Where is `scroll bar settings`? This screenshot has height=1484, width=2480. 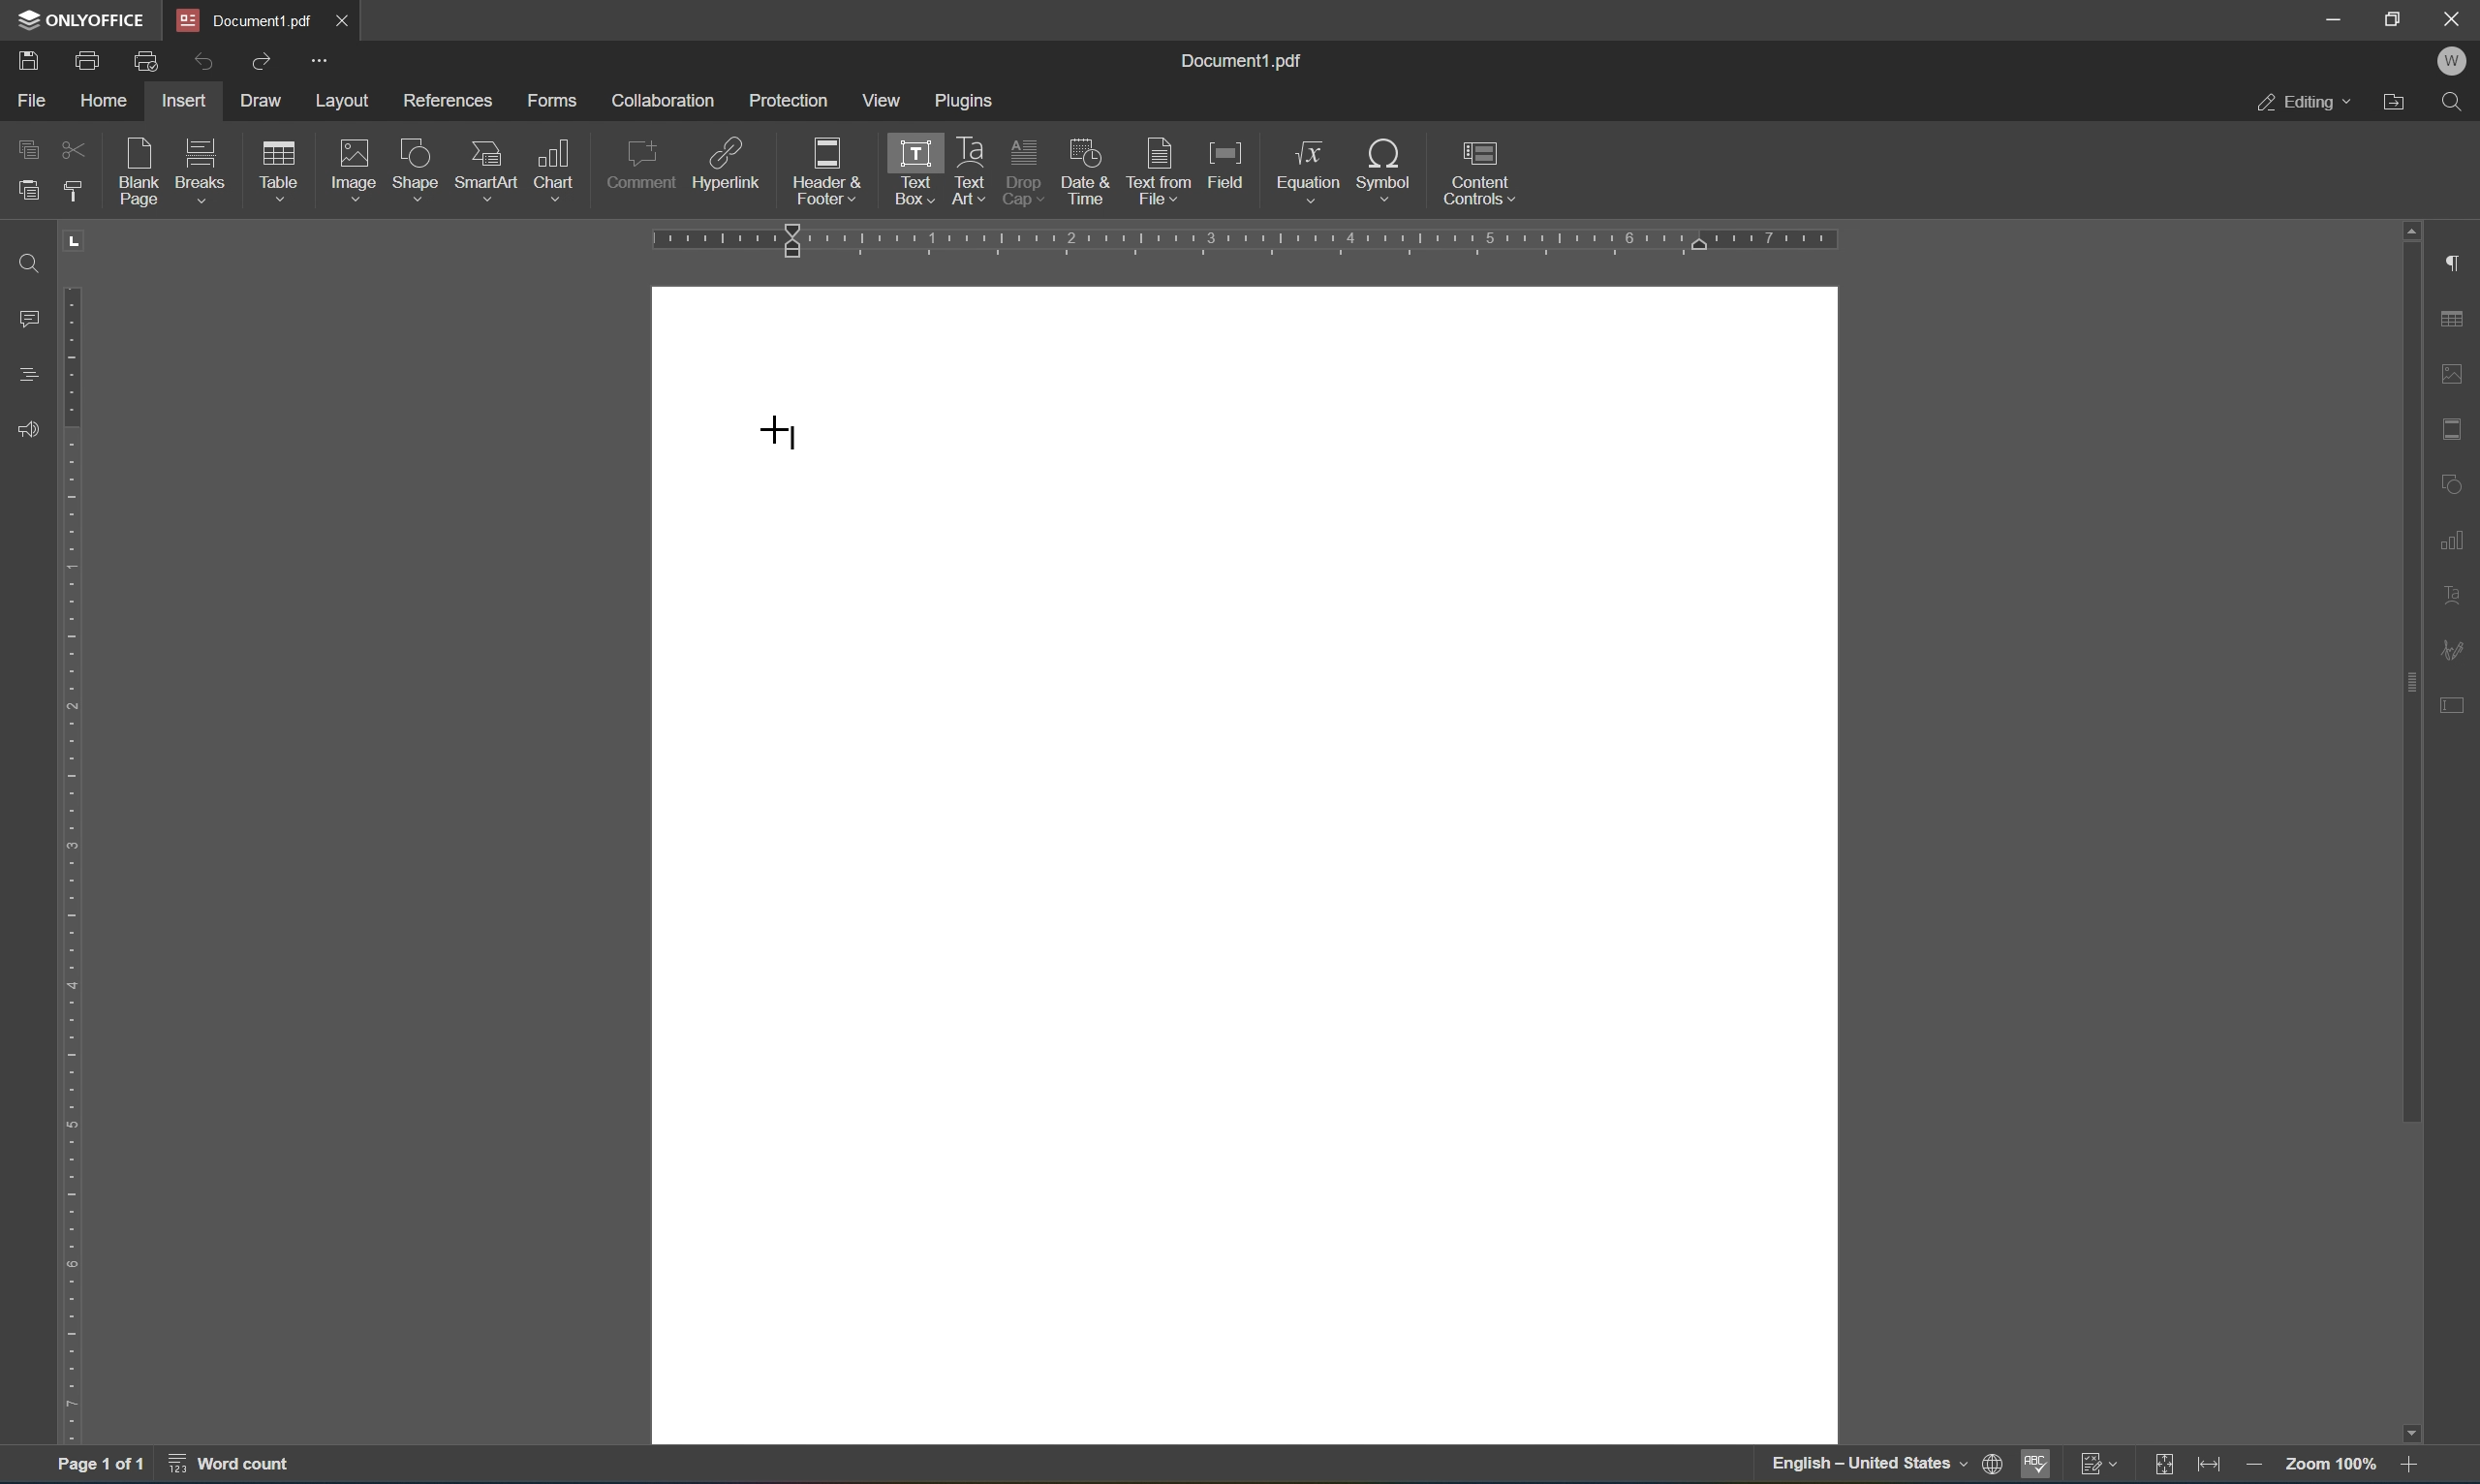 scroll bar settings is located at coordinates (2409, 672).